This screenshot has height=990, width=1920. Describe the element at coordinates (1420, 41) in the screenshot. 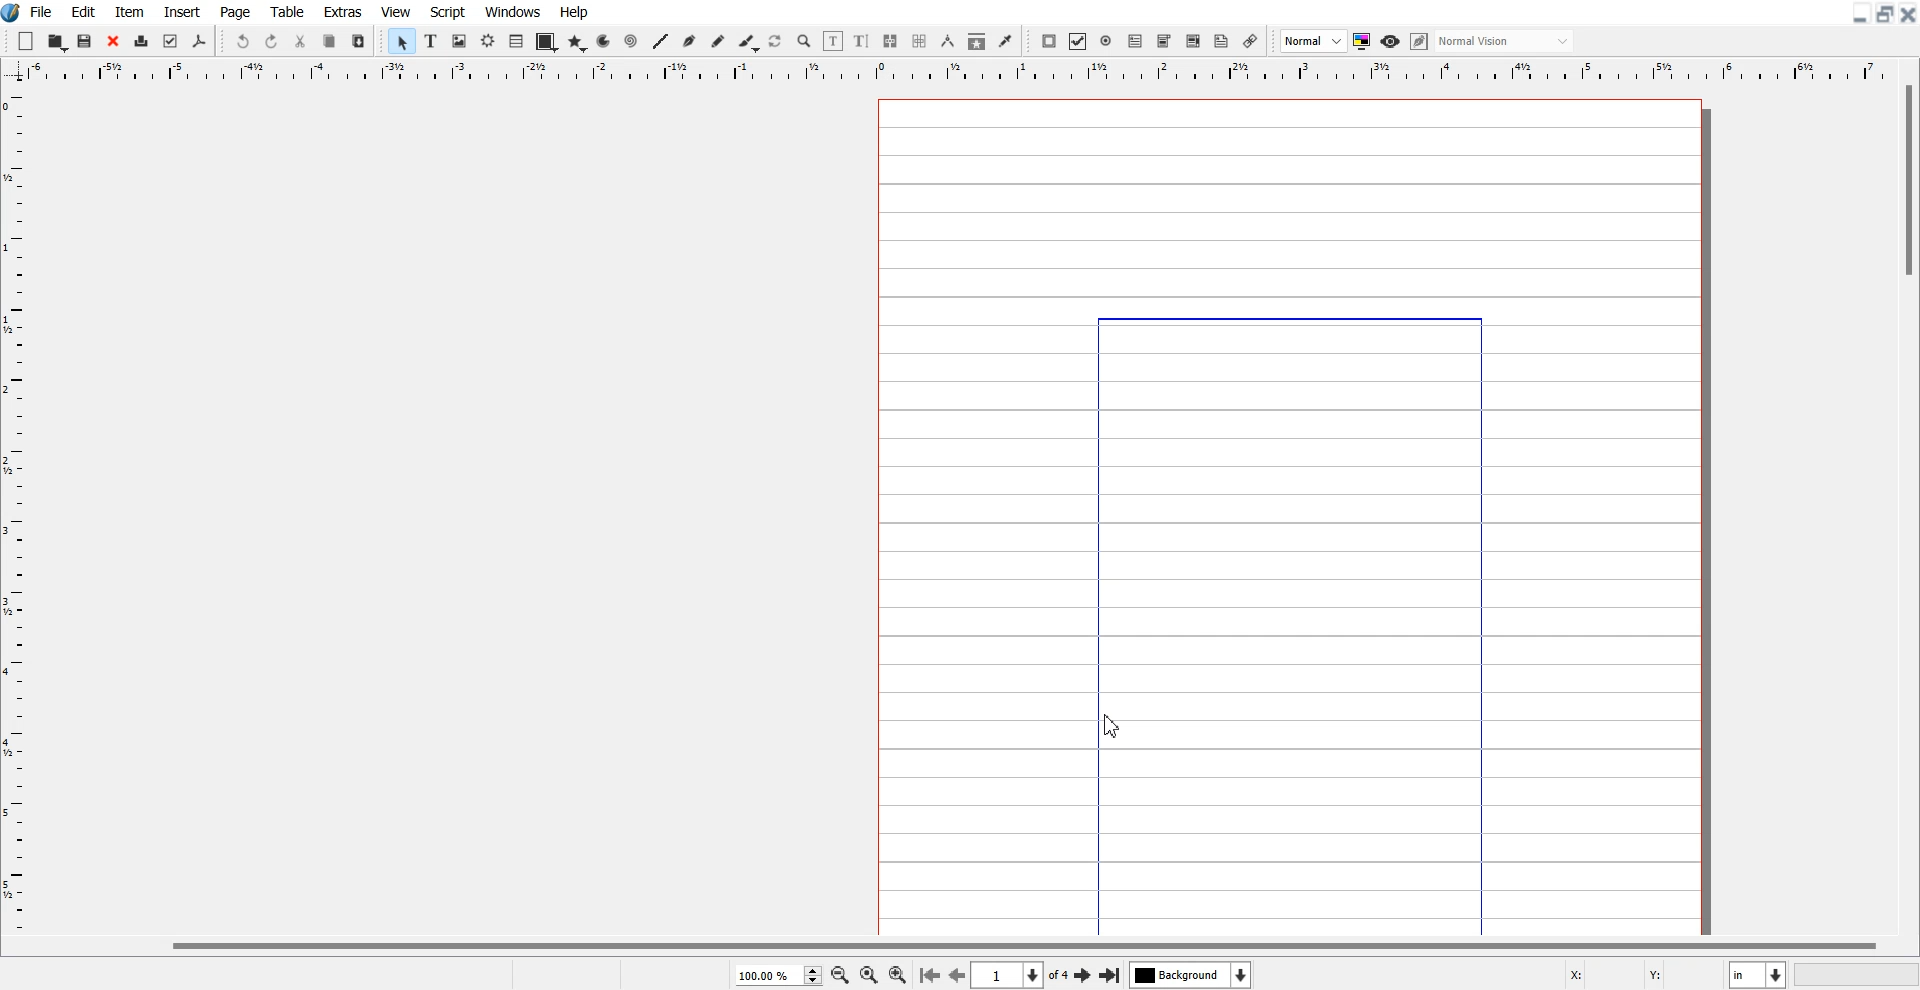

I see `Edit in preview mode` at that location.